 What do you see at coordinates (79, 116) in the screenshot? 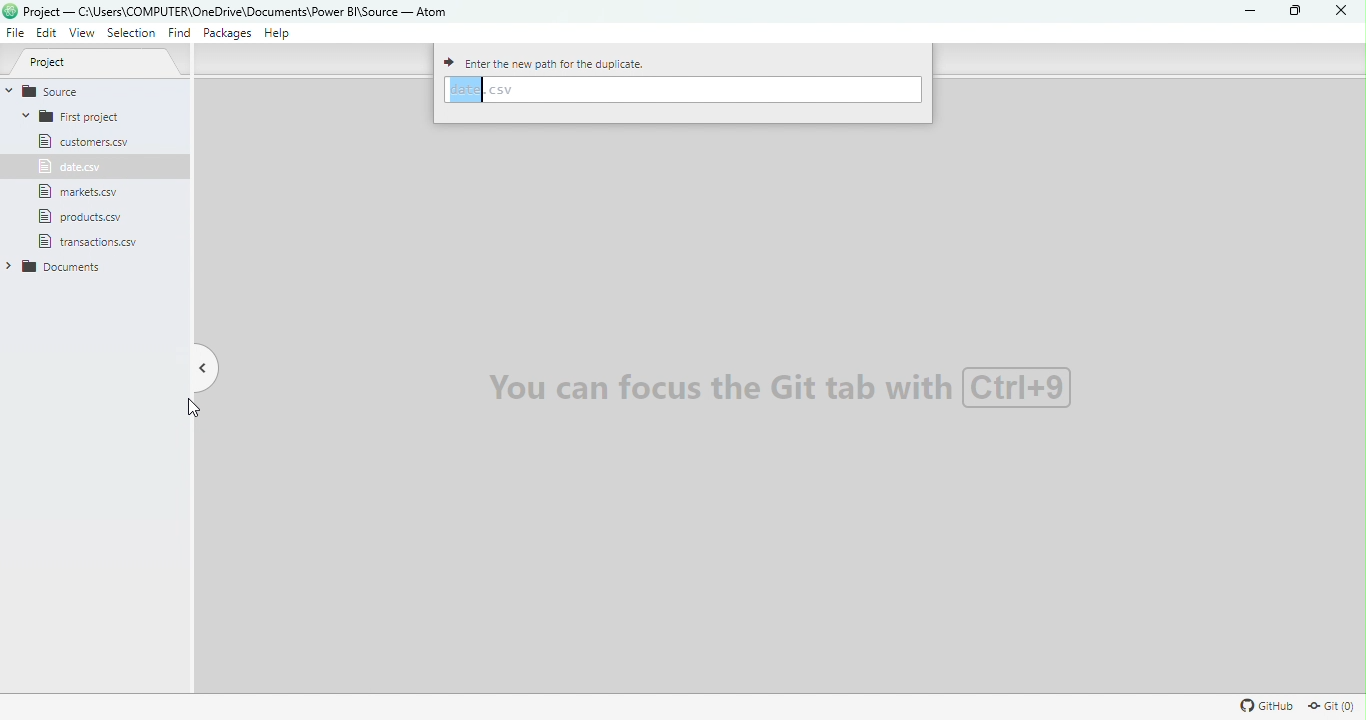
I see `Folder` at bounding box center [79, 116].